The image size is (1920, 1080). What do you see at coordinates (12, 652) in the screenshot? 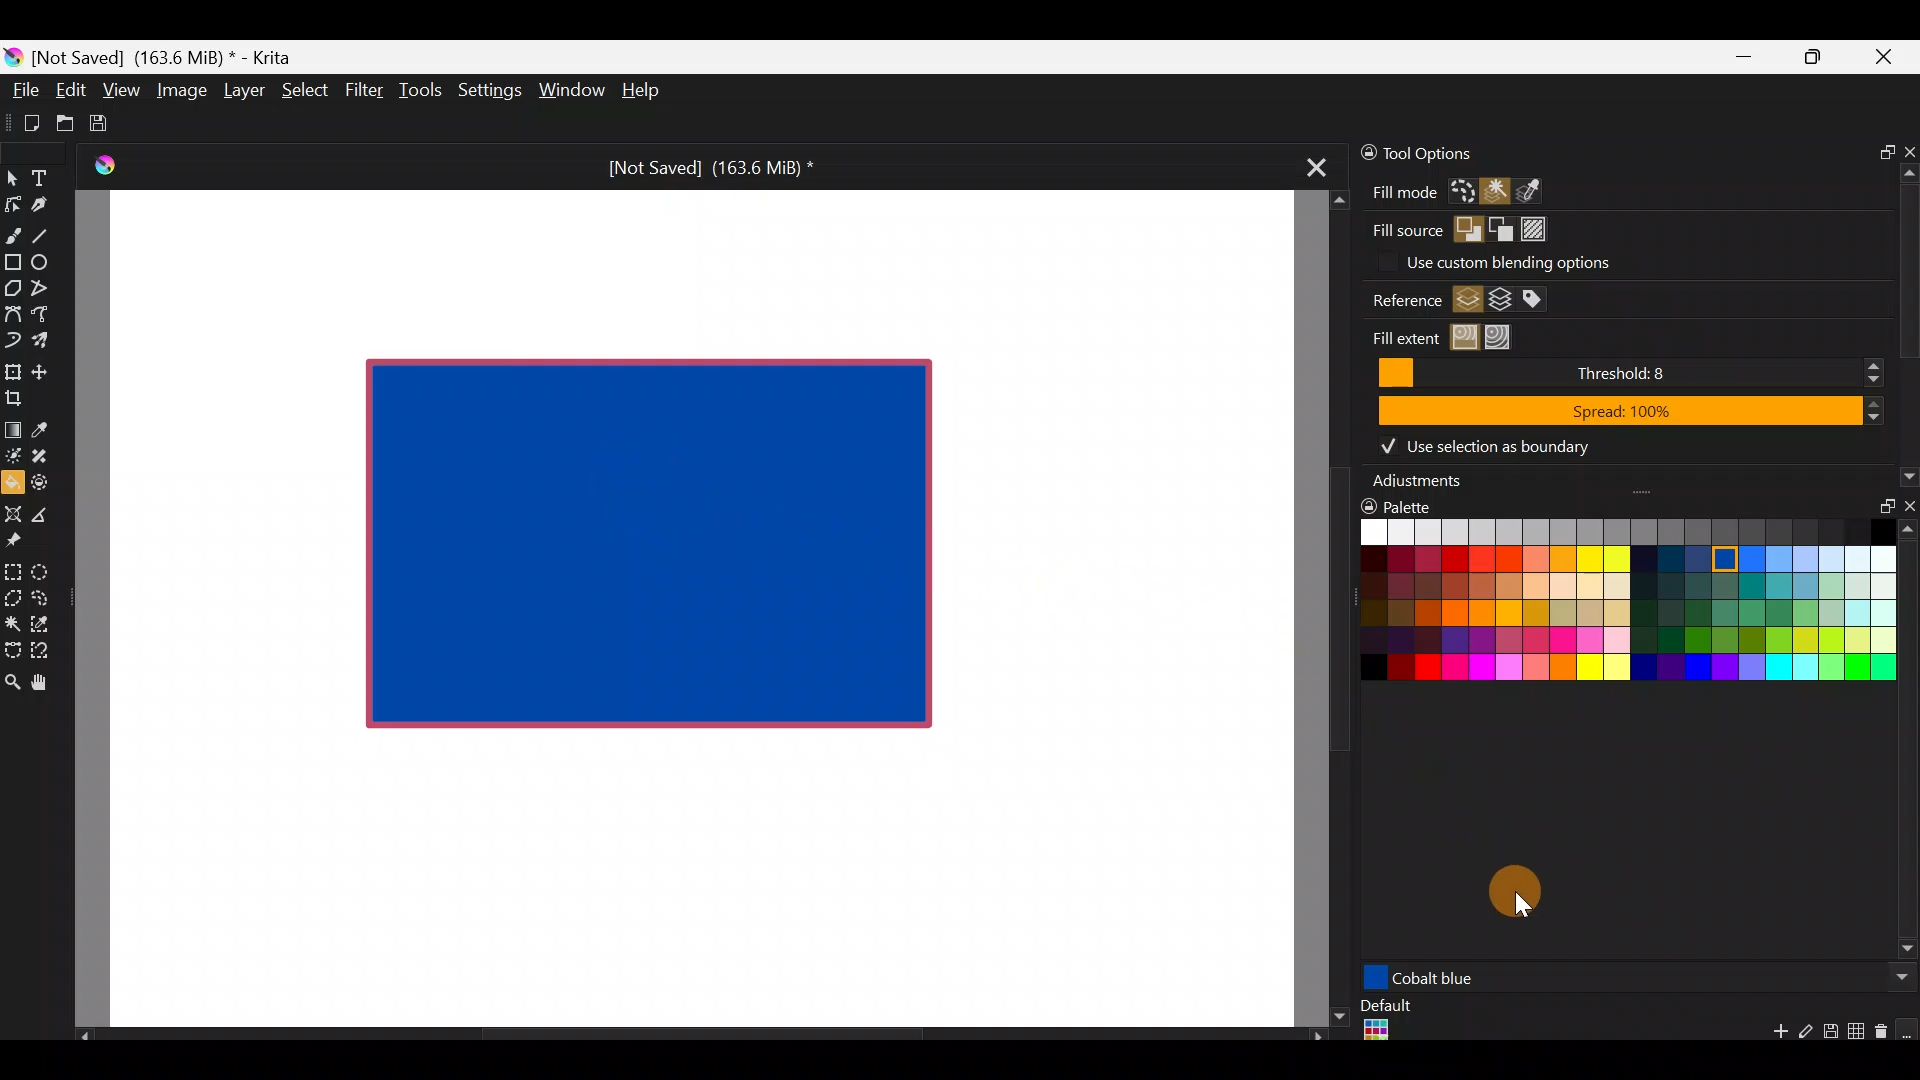
I see `Bezier curve selection tool` at bounding box center [12, 652].